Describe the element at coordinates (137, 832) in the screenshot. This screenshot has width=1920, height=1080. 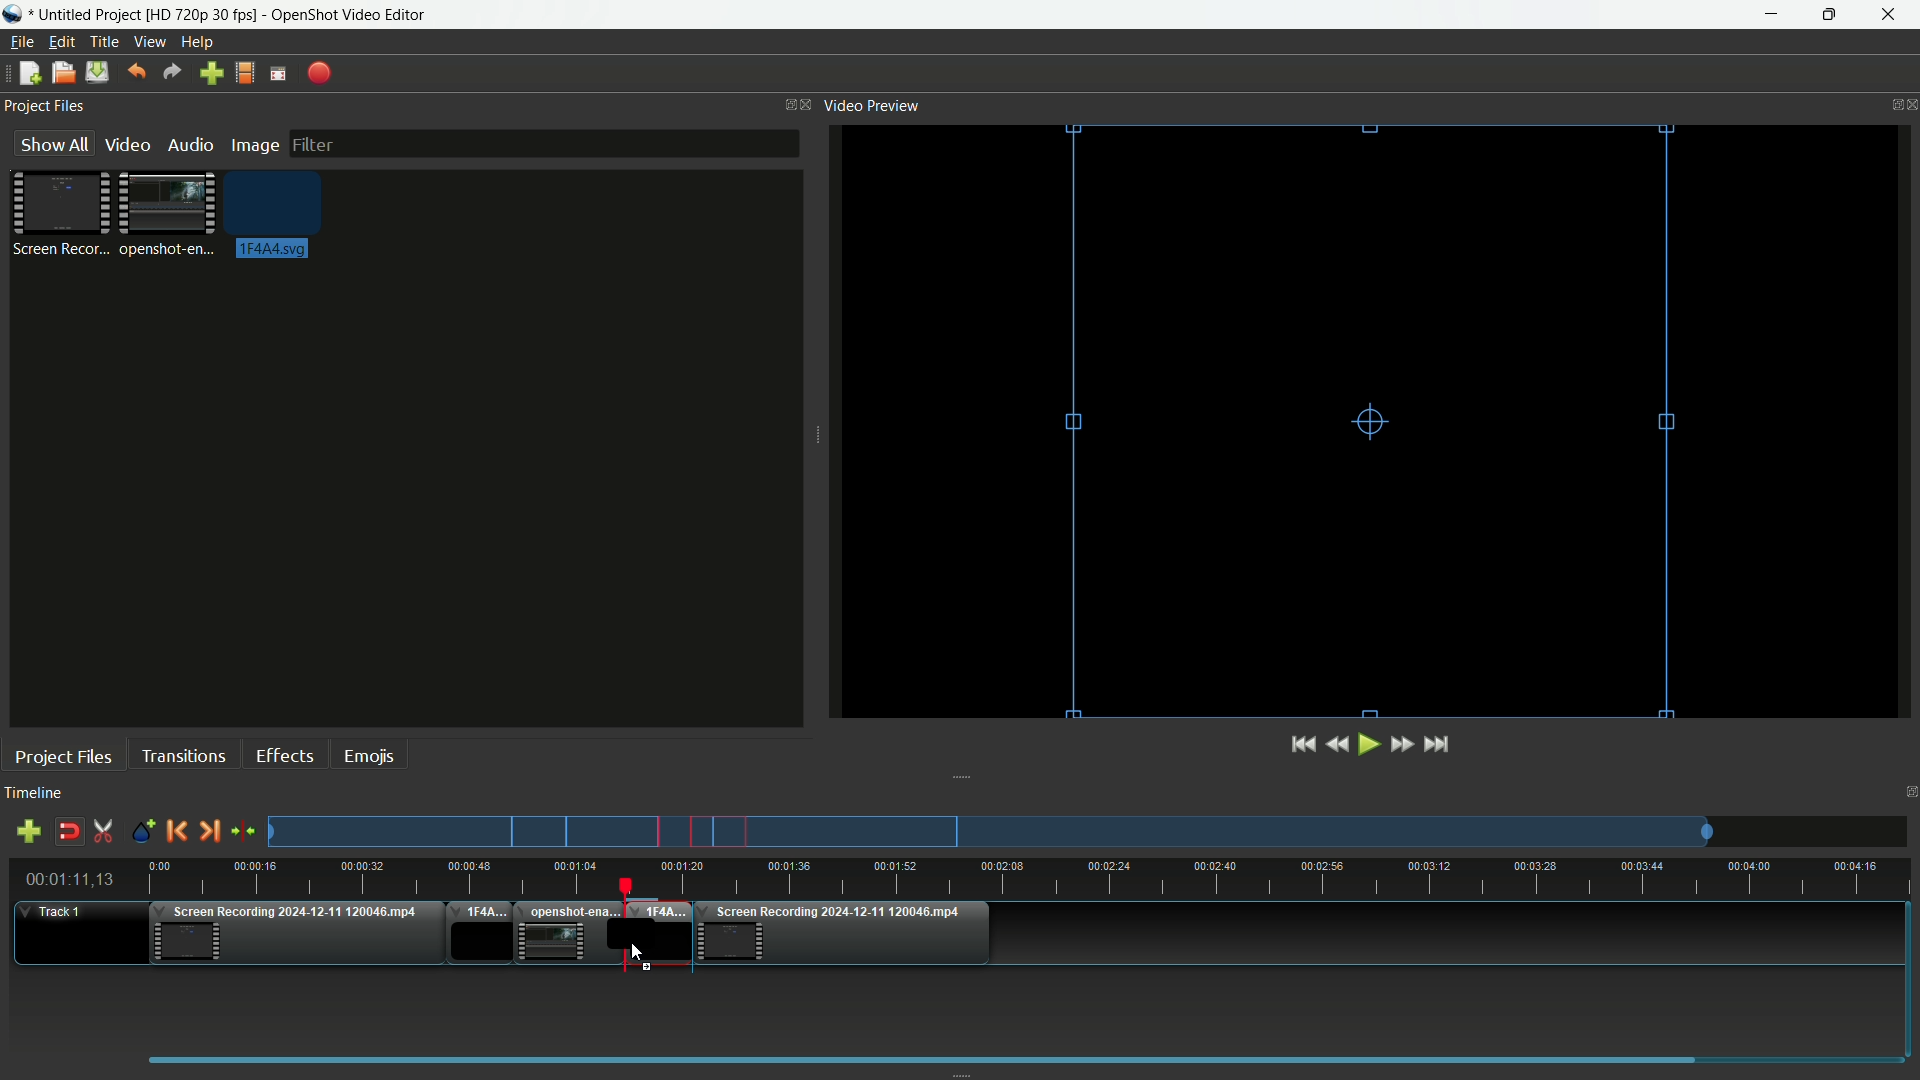
I see `Create markers` at that location.